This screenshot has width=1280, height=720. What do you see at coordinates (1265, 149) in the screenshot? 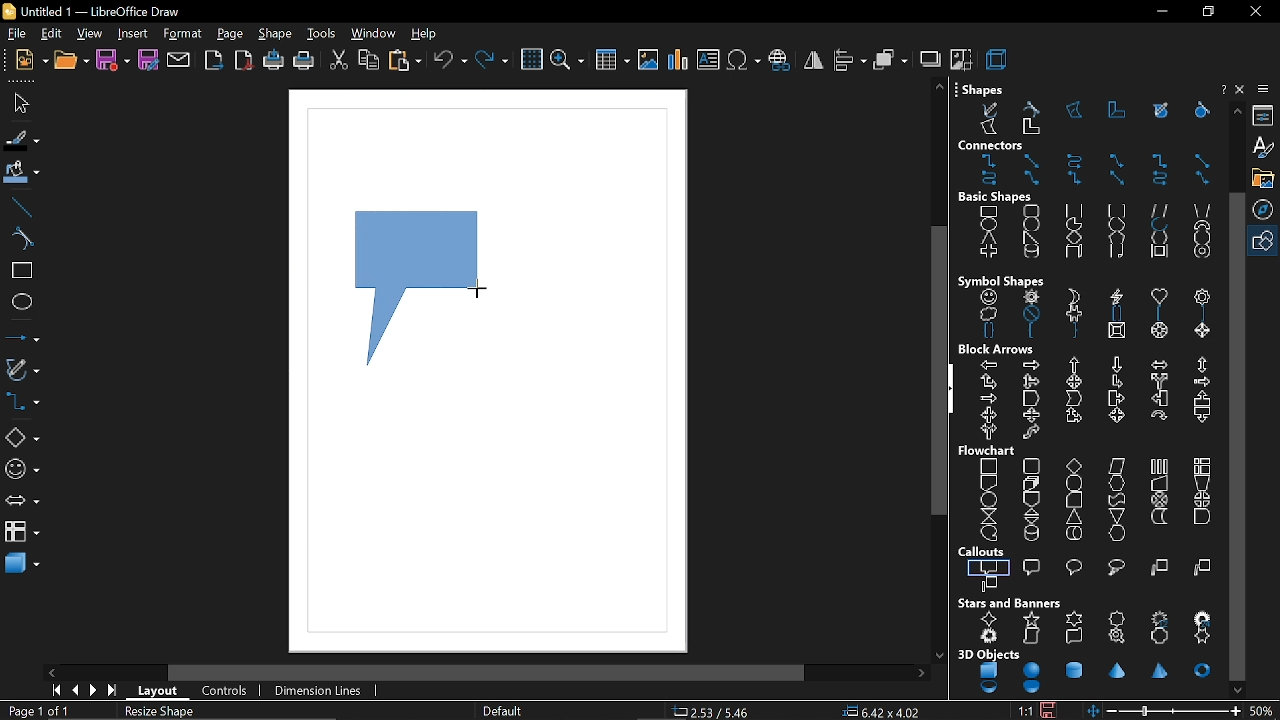
I see `styles` at bounding box center [1265, 149].